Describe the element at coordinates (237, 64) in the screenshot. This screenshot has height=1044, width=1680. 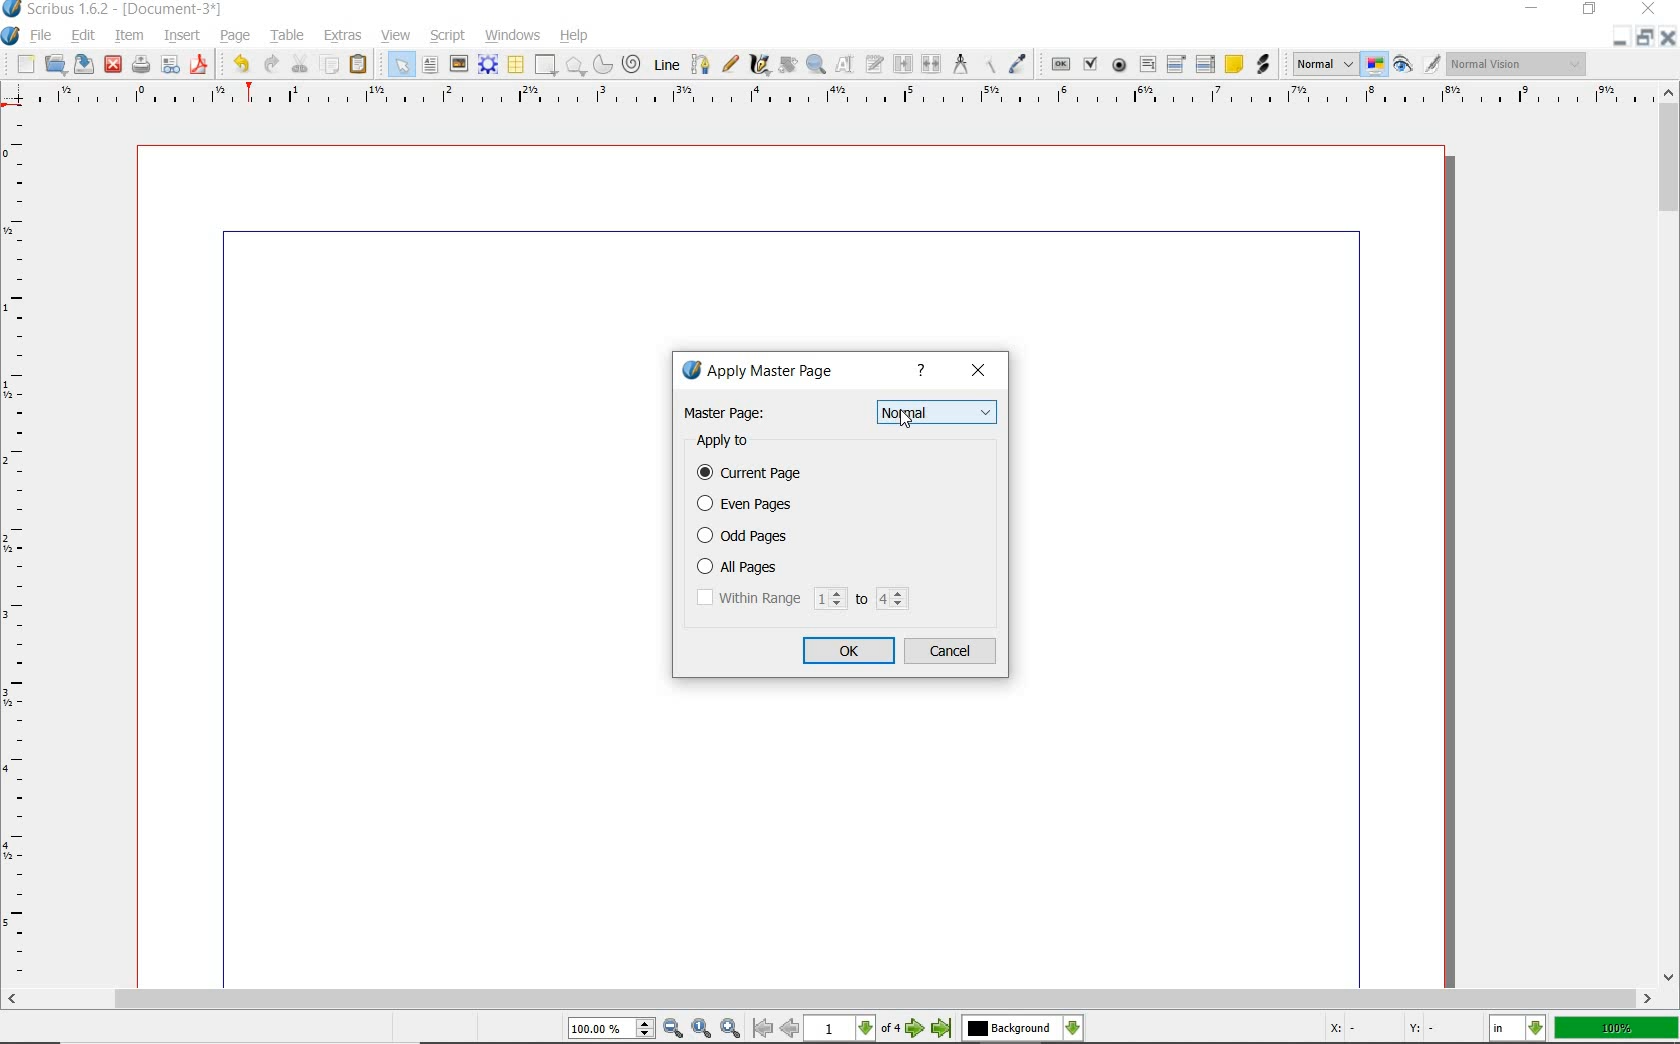
I see `undo` at that location.